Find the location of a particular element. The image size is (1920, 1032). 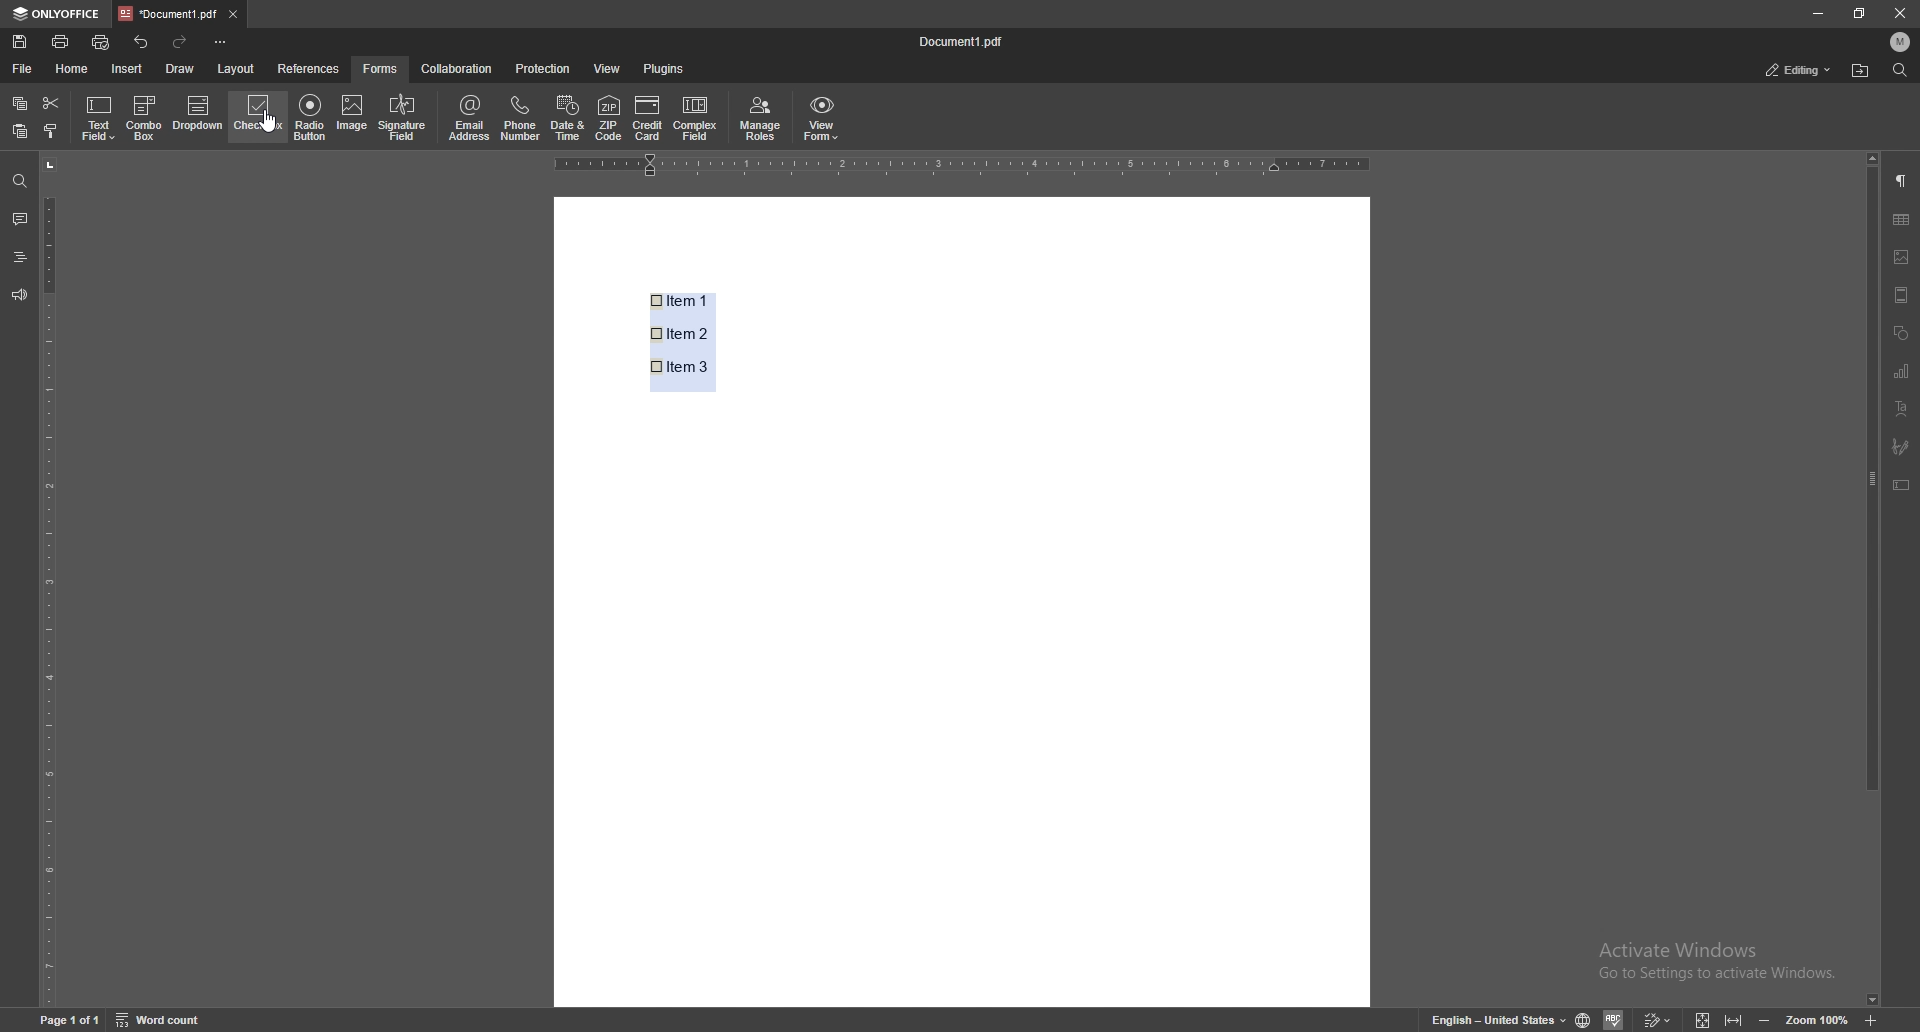

chart is located at coordinates (1902, 219).